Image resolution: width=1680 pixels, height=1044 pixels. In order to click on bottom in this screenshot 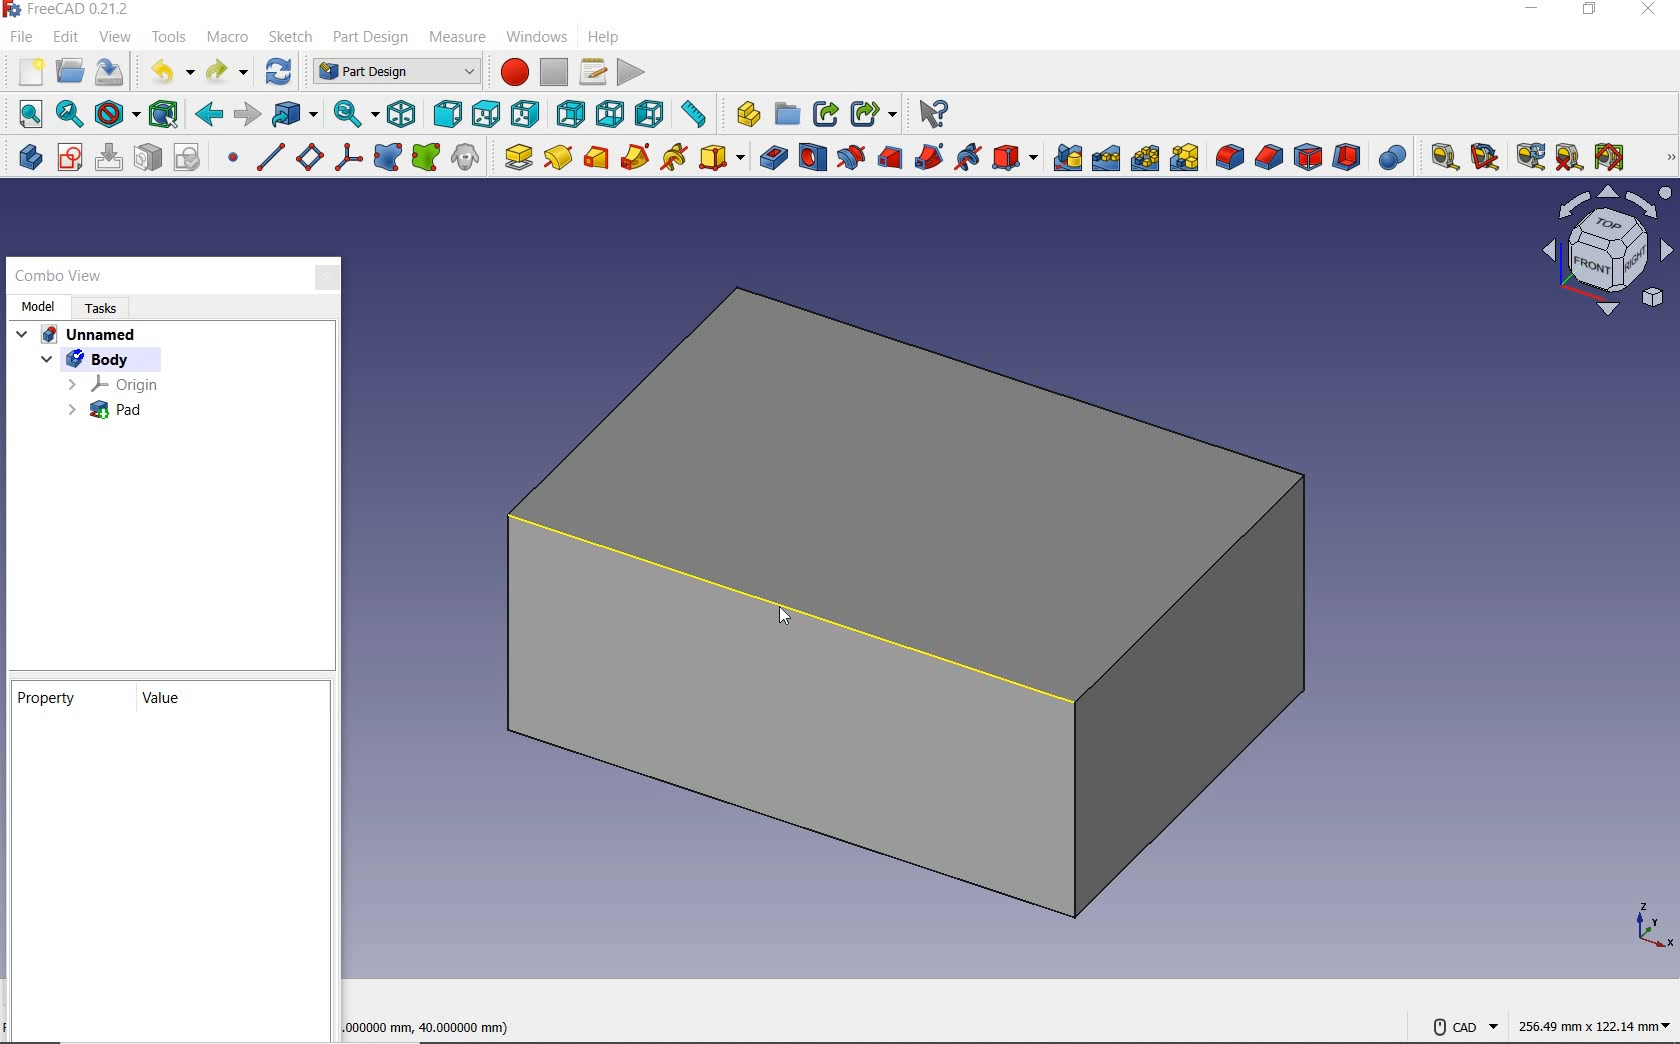, I will do `click(609, 114)`.